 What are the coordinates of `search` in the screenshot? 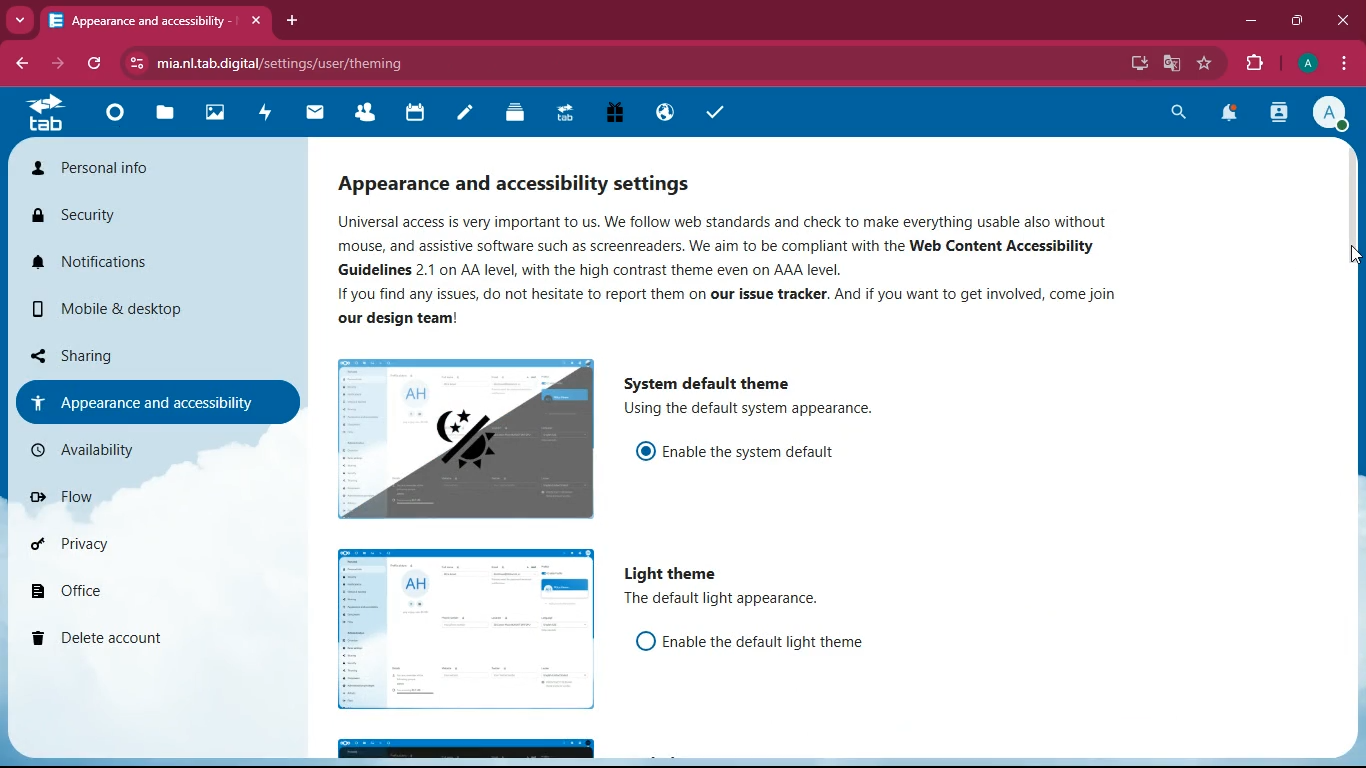 It's located at (1177, 112).